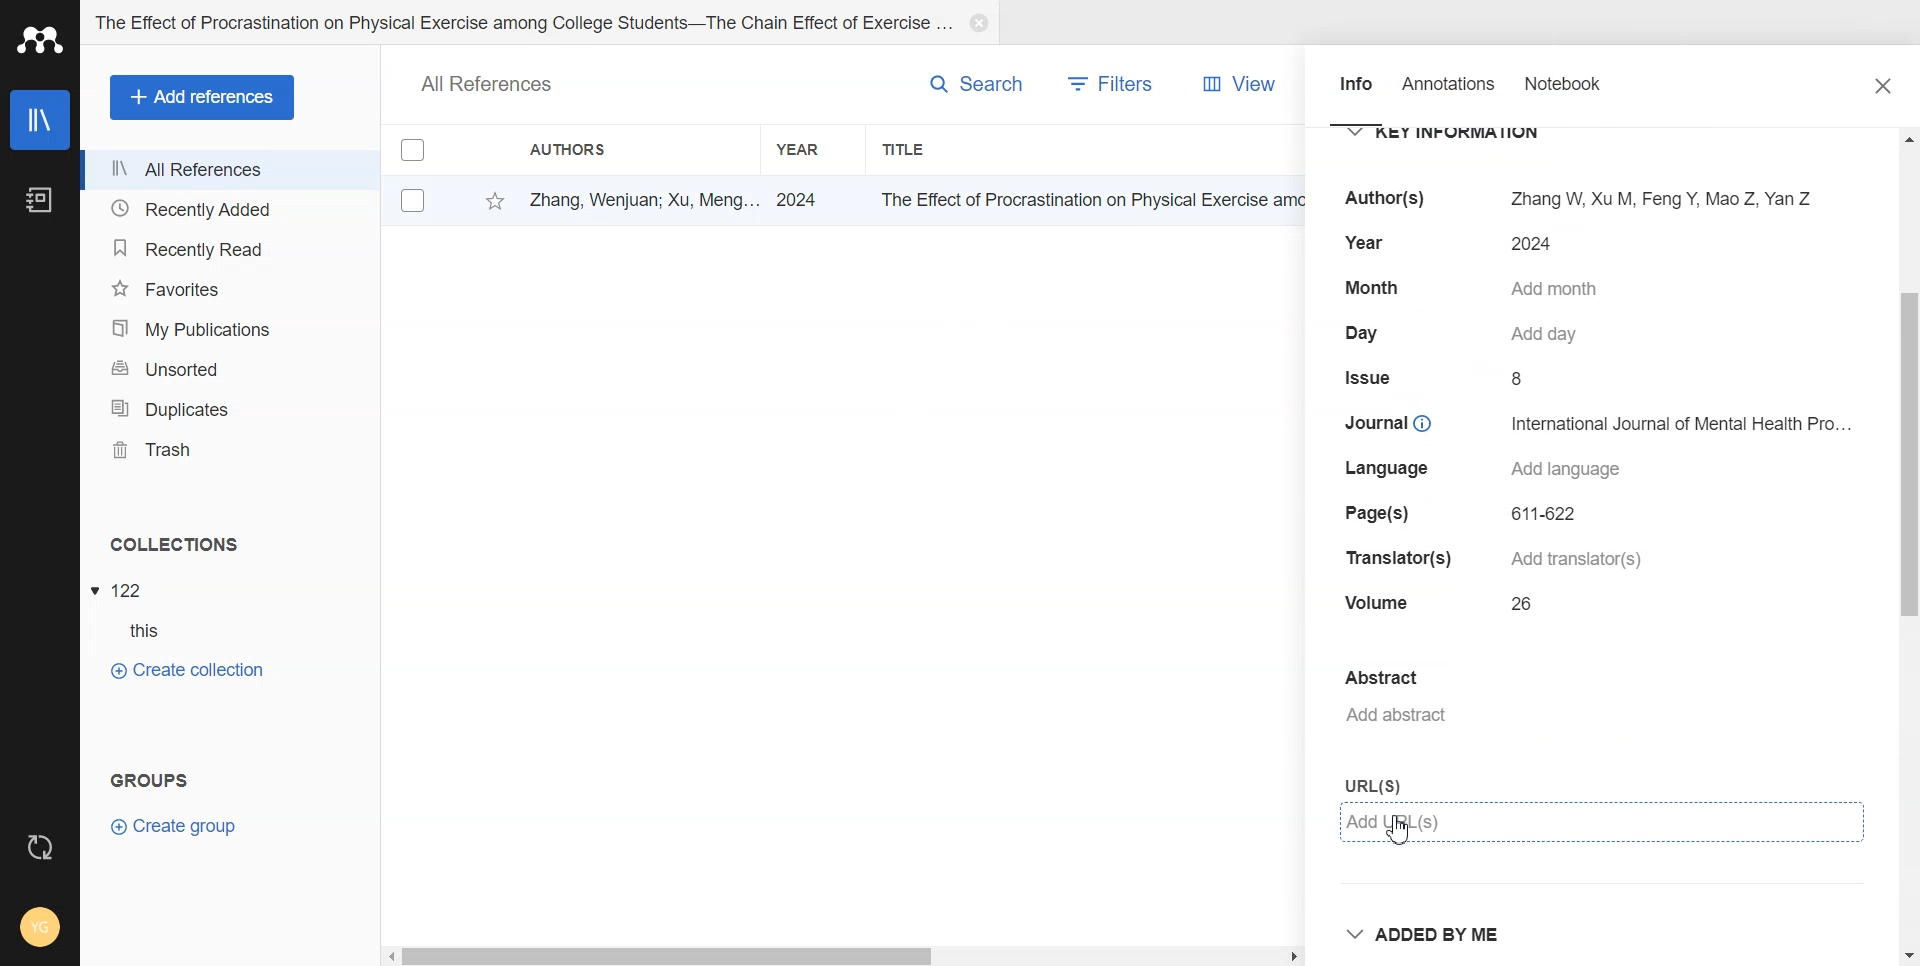 The height and width of the screenshot is (966, 1920). Describe the element at coordinates (521, 24) in the screenshot. I see `Folder` at that location.